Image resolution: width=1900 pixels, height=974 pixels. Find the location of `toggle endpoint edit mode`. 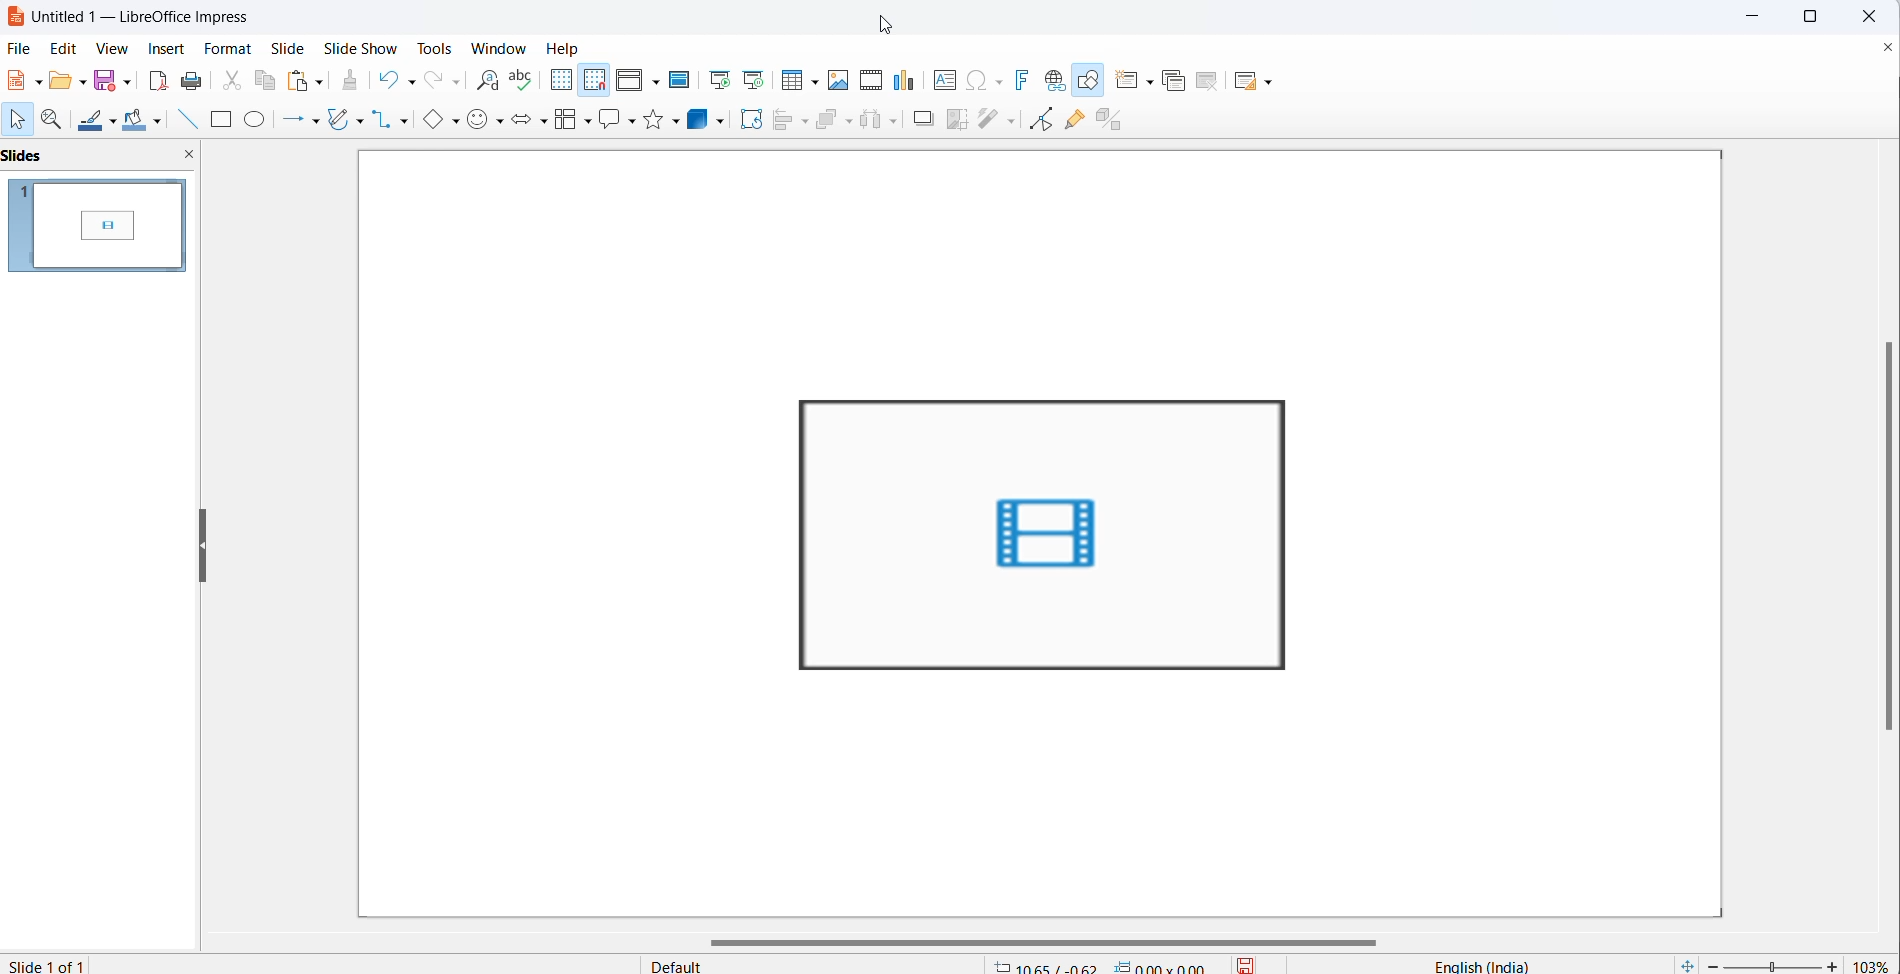

toggle endpoint edit mode is located at coordinates (1047, 122).